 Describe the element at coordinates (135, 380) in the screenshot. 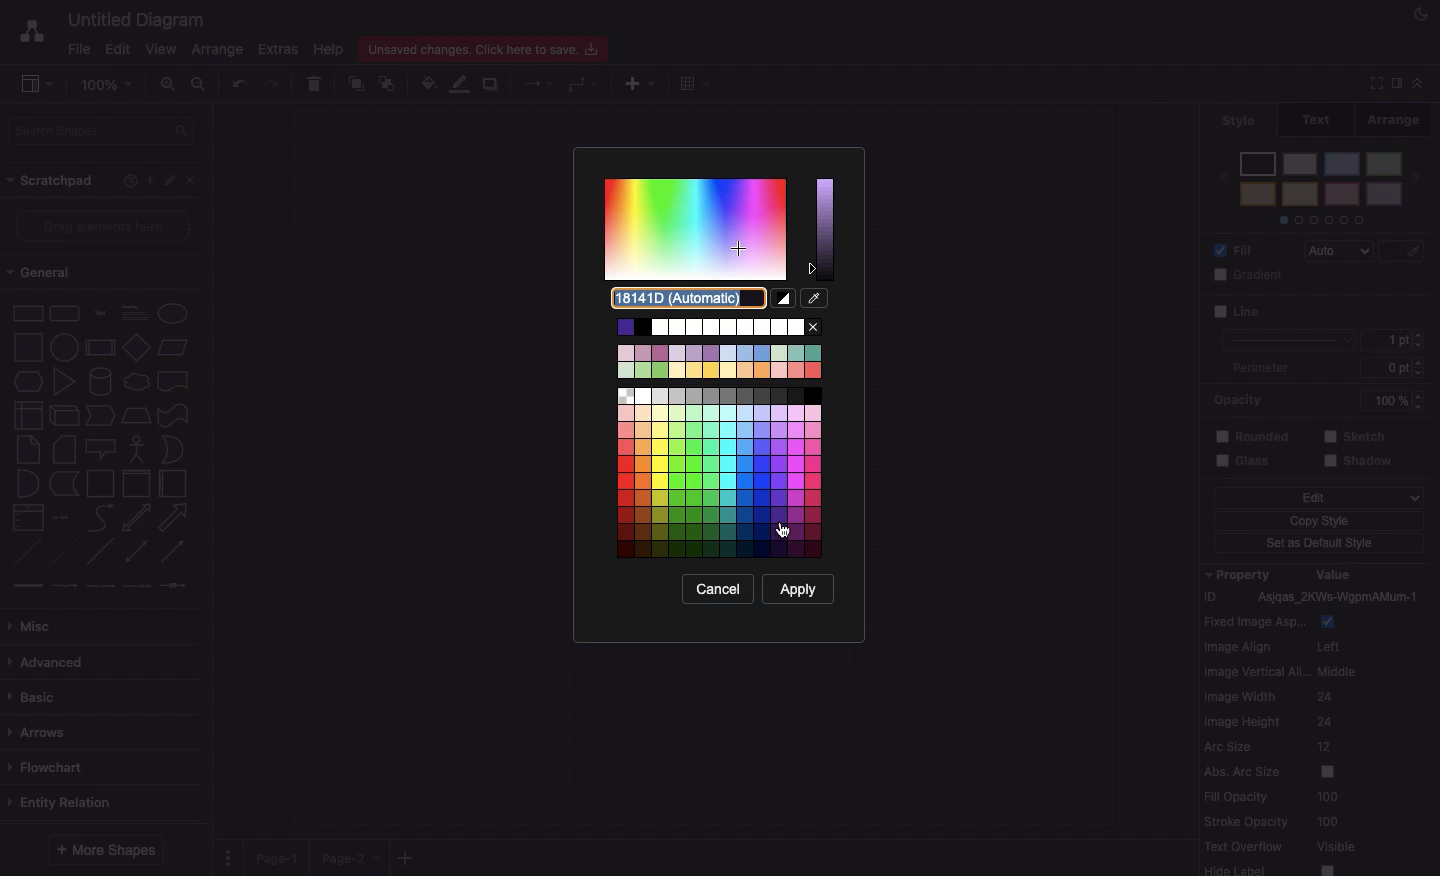

I see `cloud` at that location.